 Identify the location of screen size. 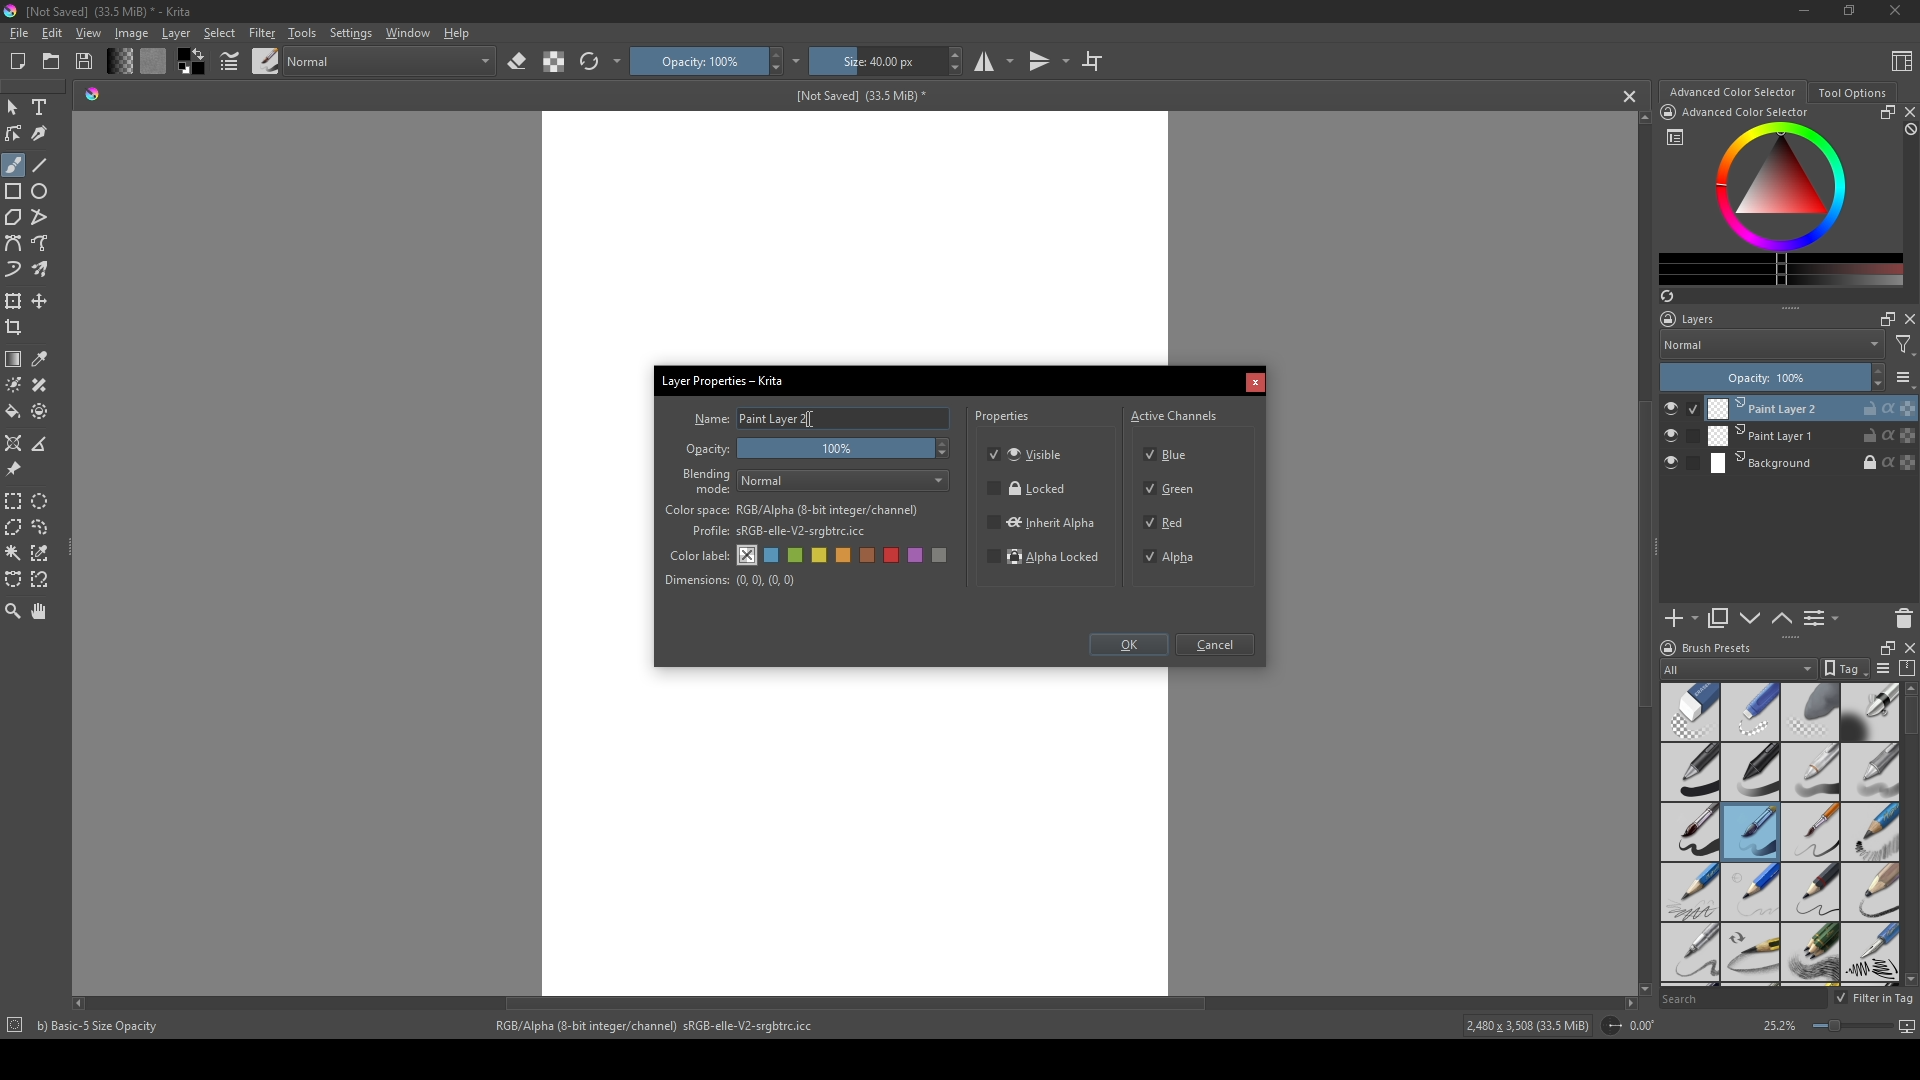
(1860, 1028).